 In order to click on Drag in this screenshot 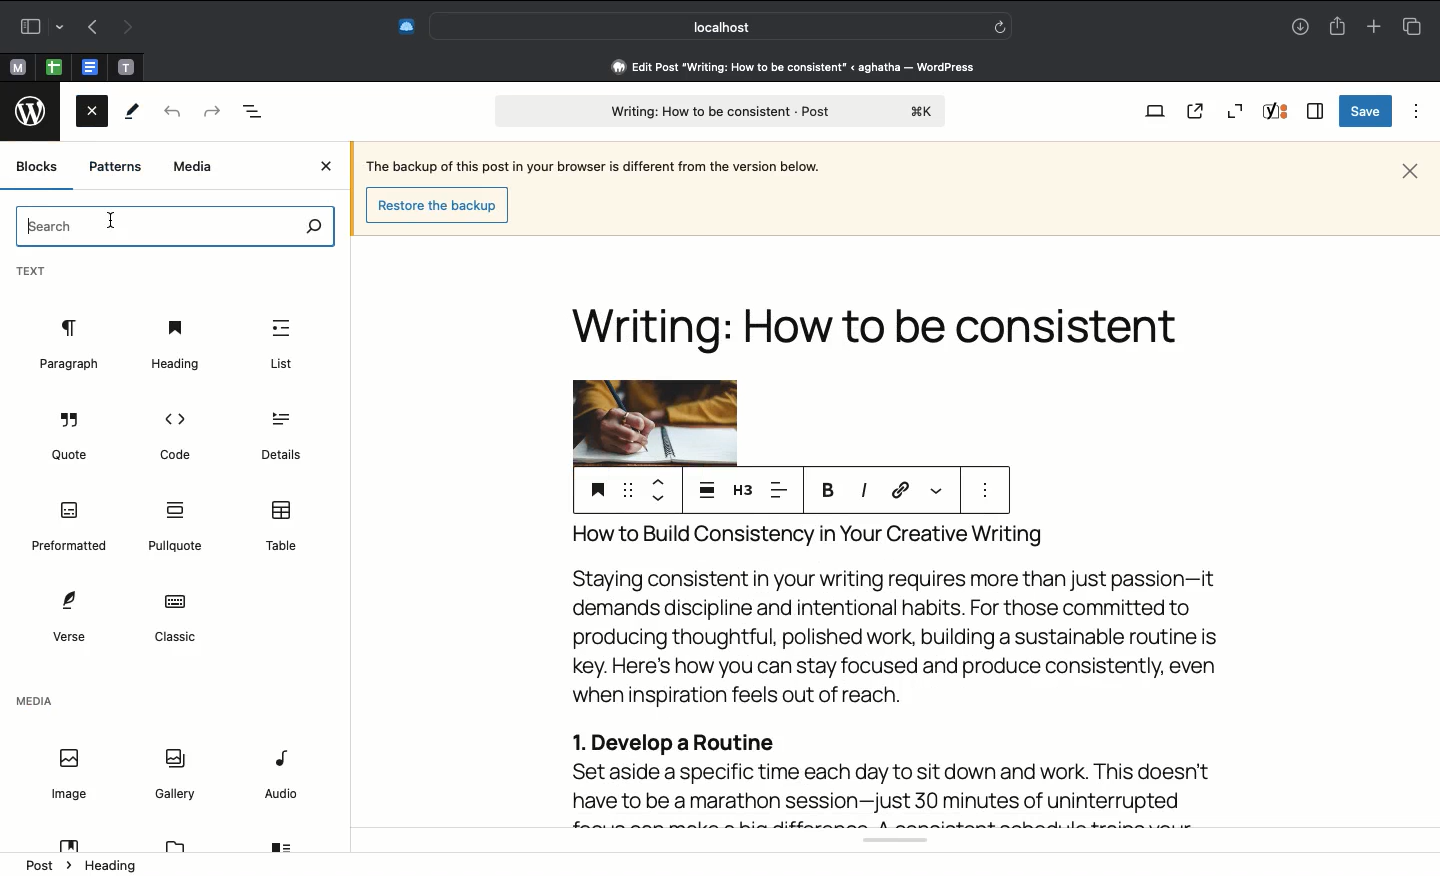, I will do `click(627, 487)`.